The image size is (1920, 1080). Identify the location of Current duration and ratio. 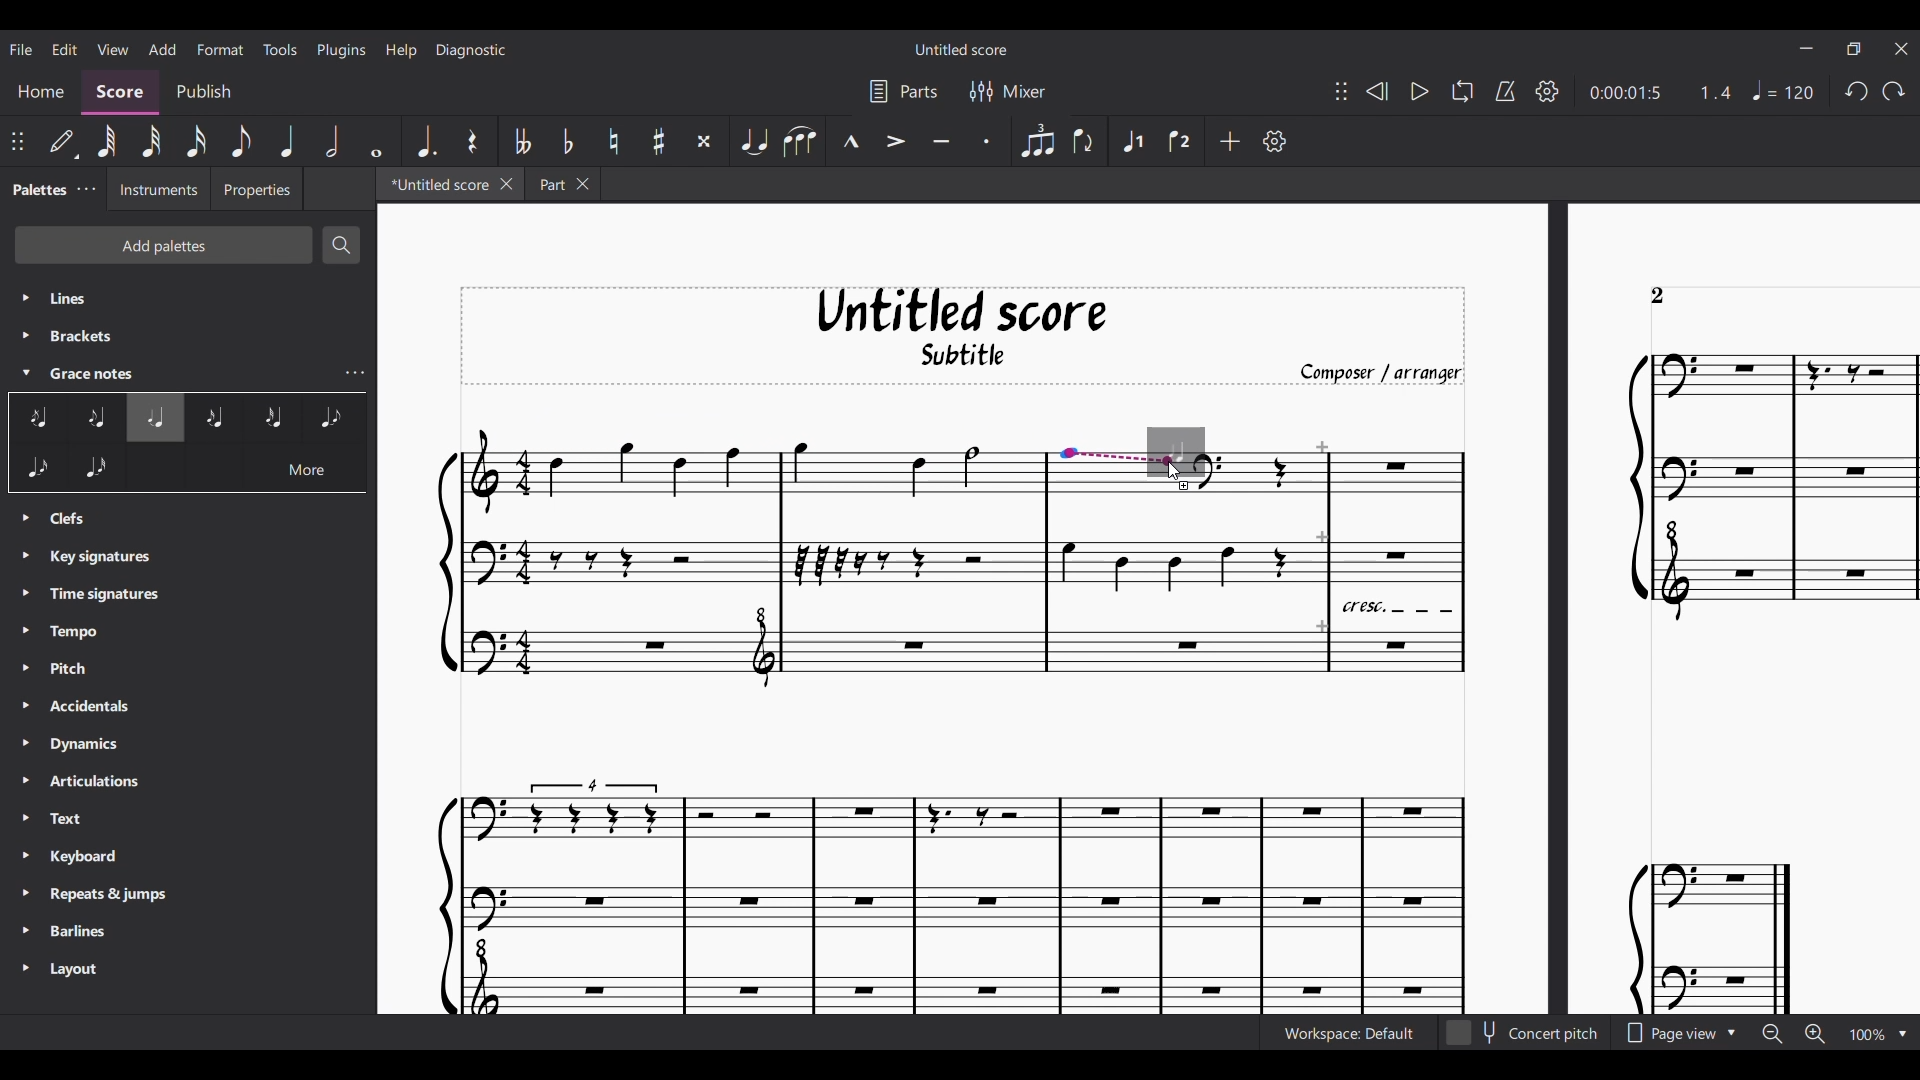
(1660, 93).